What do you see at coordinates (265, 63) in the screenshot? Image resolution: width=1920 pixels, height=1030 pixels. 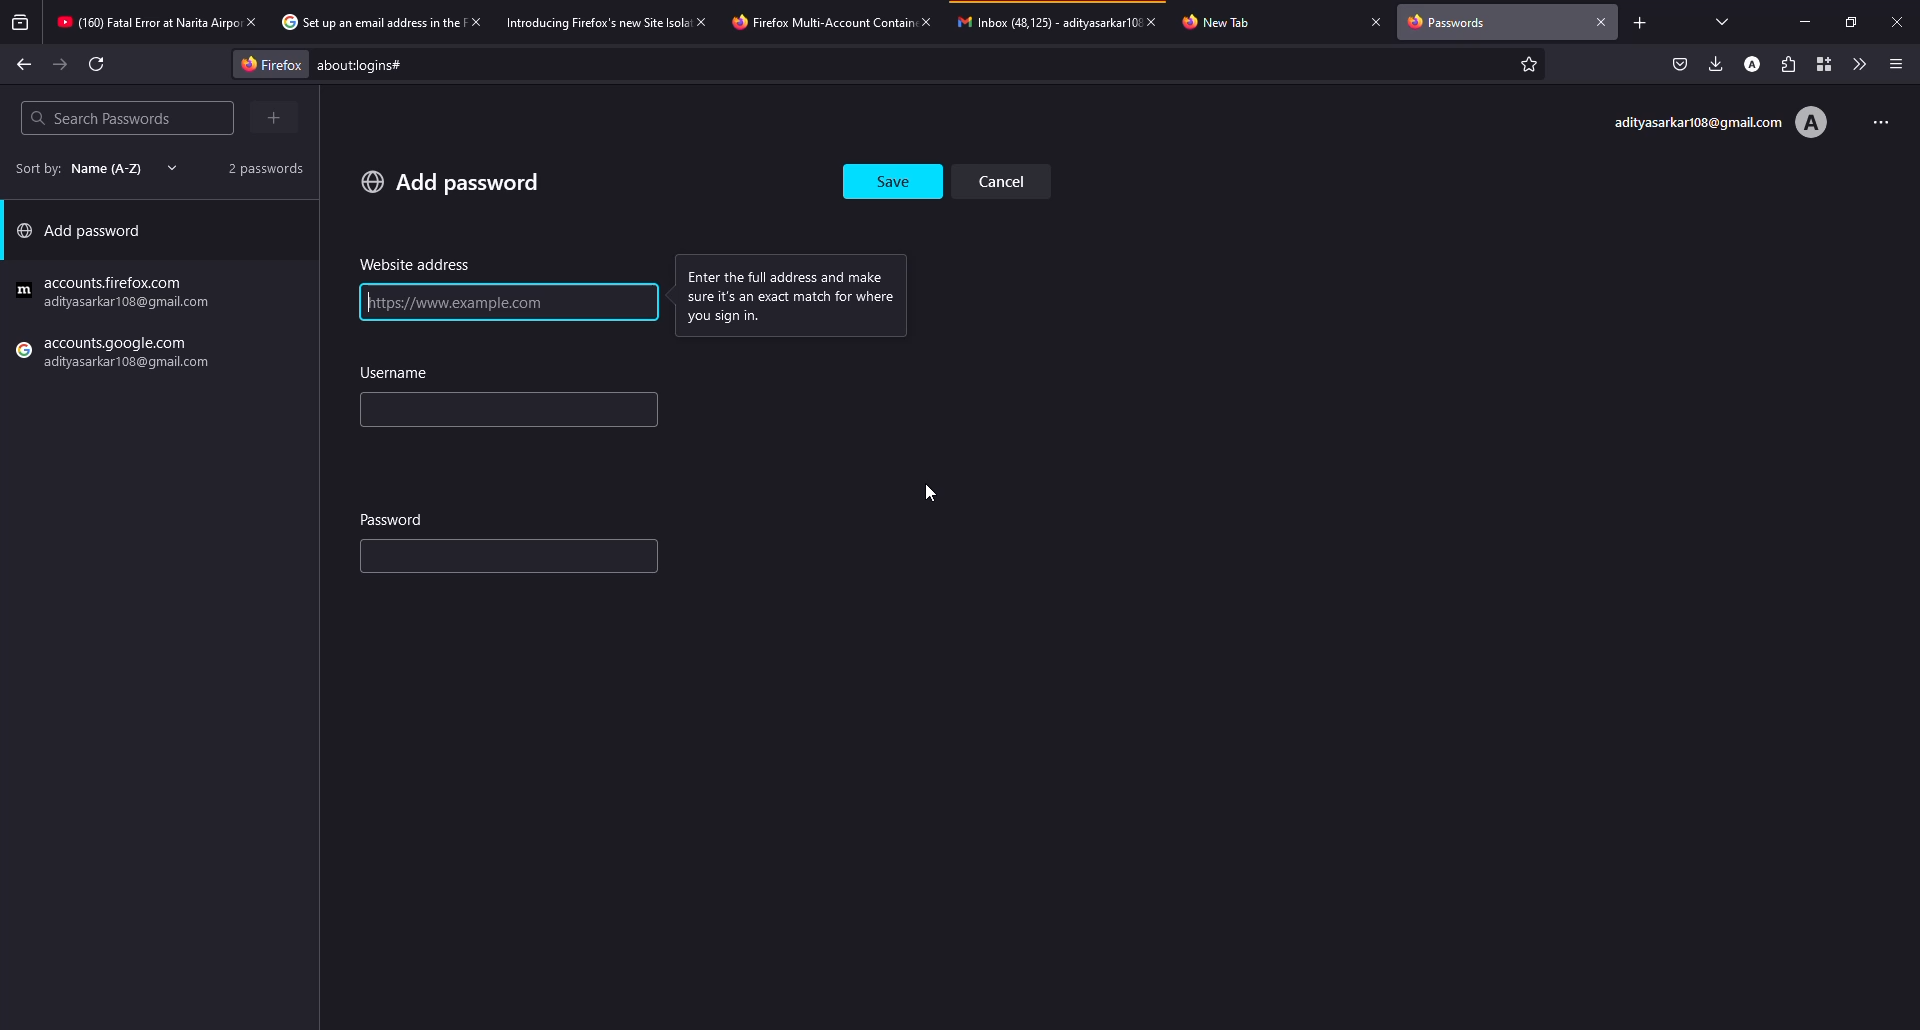 I see `firefox` at bounding box center [265, 63].